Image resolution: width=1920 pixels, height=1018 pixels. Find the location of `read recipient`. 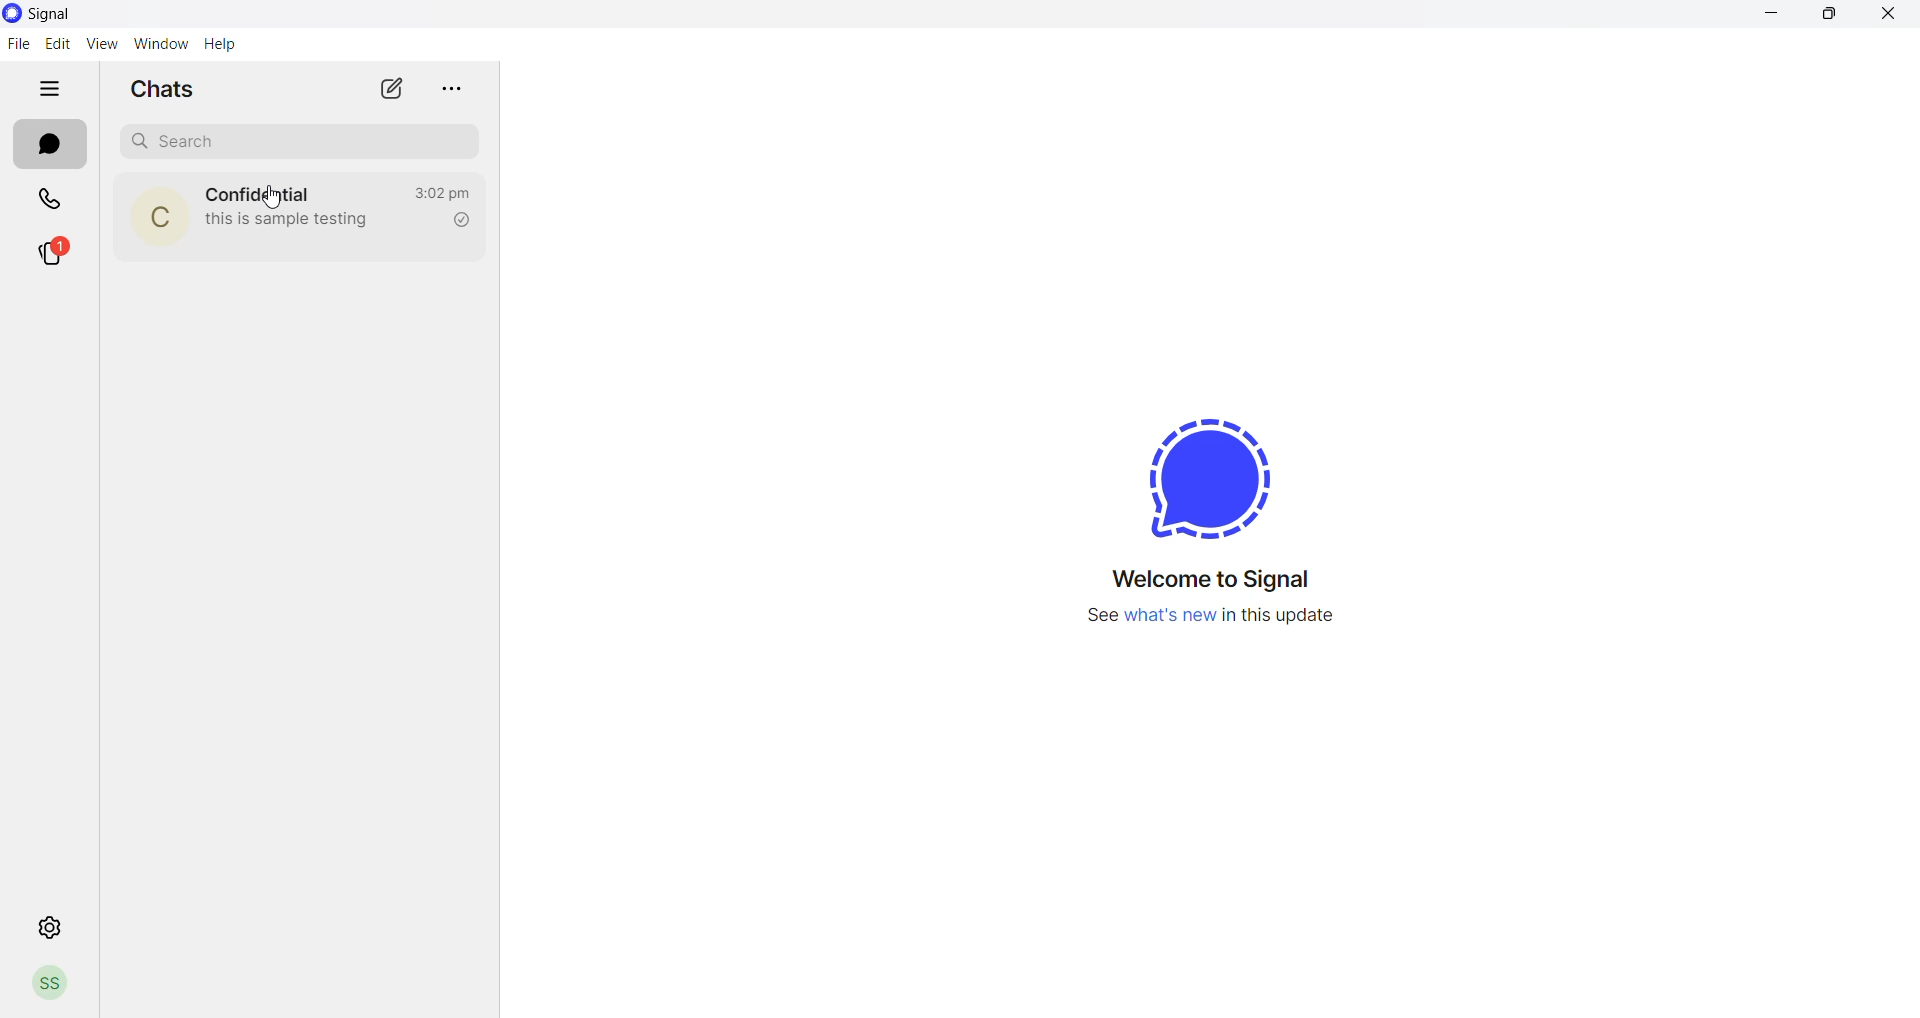

read recipient is located at coordinates (463, 222).